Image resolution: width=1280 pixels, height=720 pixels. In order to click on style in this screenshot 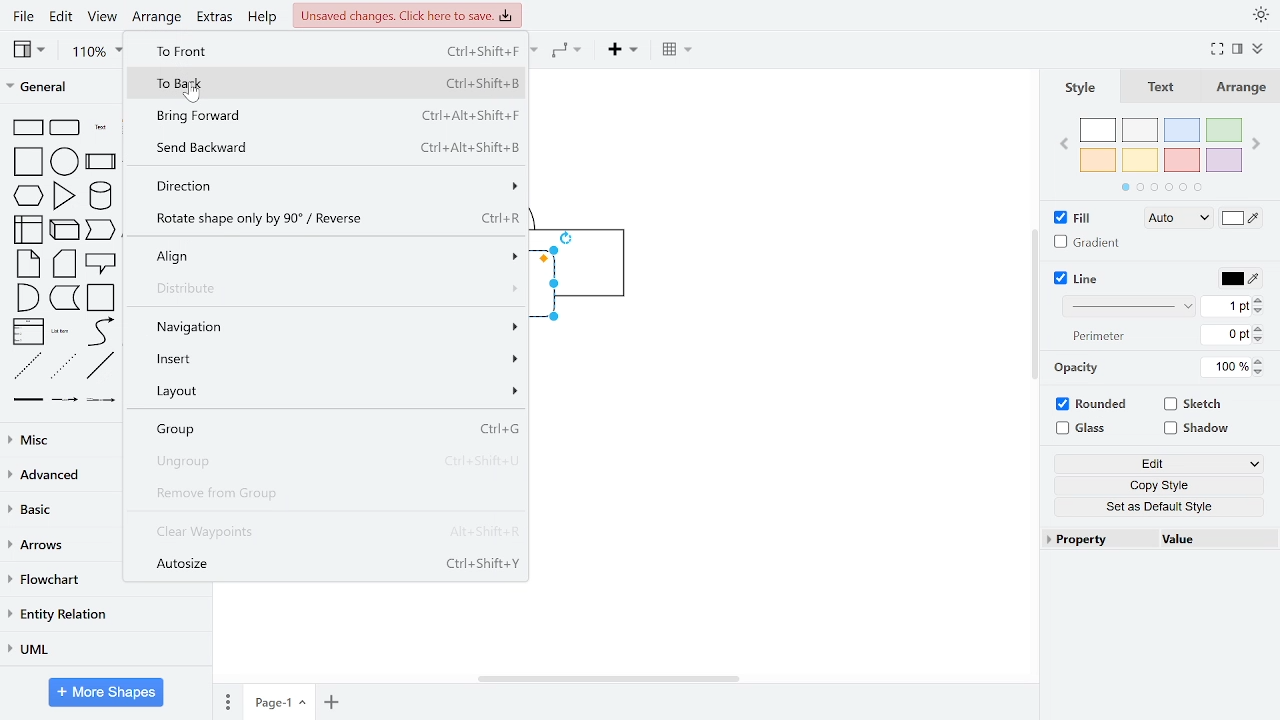, I will do `click(1083, 89)`.